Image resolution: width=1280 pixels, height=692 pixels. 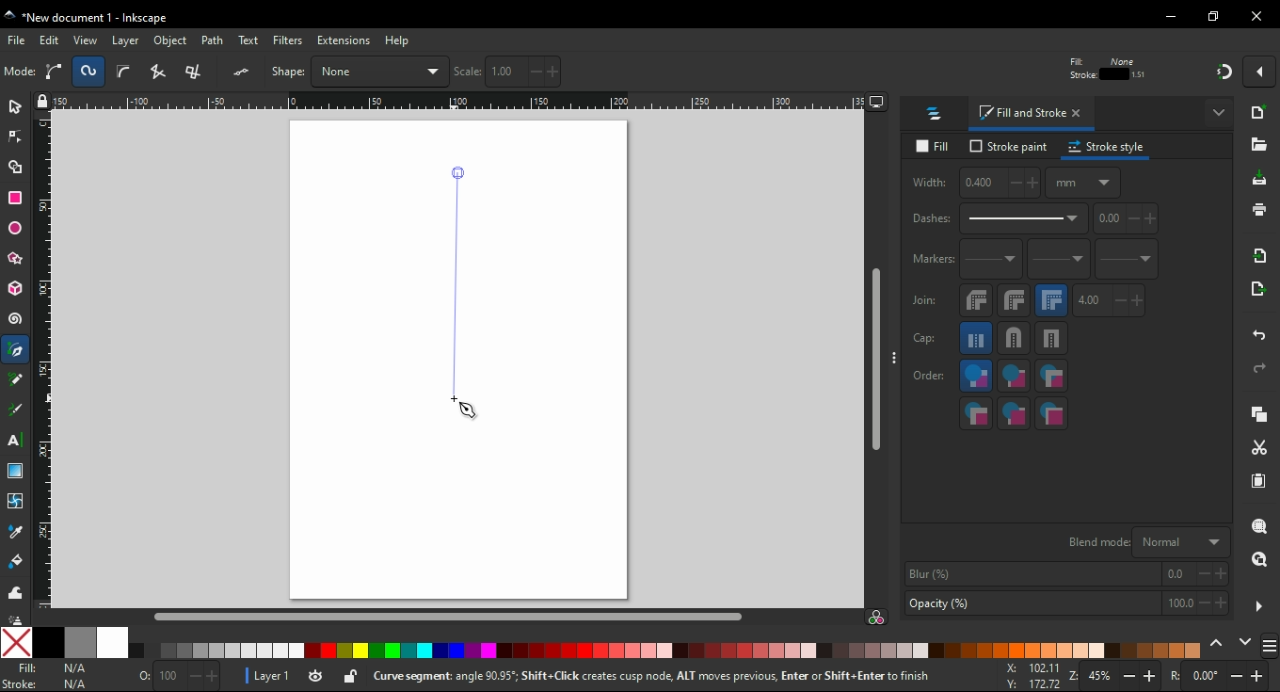 What do you see at coordinates (342, 39) in the screenshot?
I see `extension` at bounding box center [342, 39].